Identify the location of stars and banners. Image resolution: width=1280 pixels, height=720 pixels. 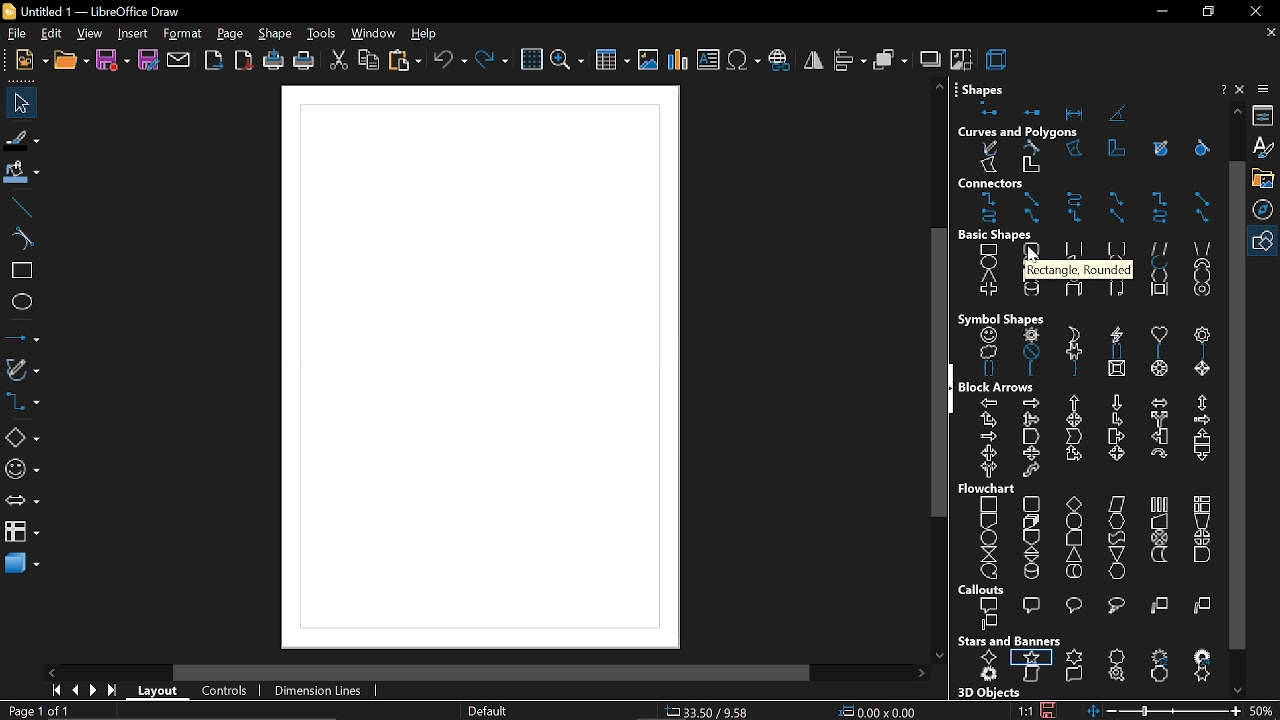
(1009, 641).